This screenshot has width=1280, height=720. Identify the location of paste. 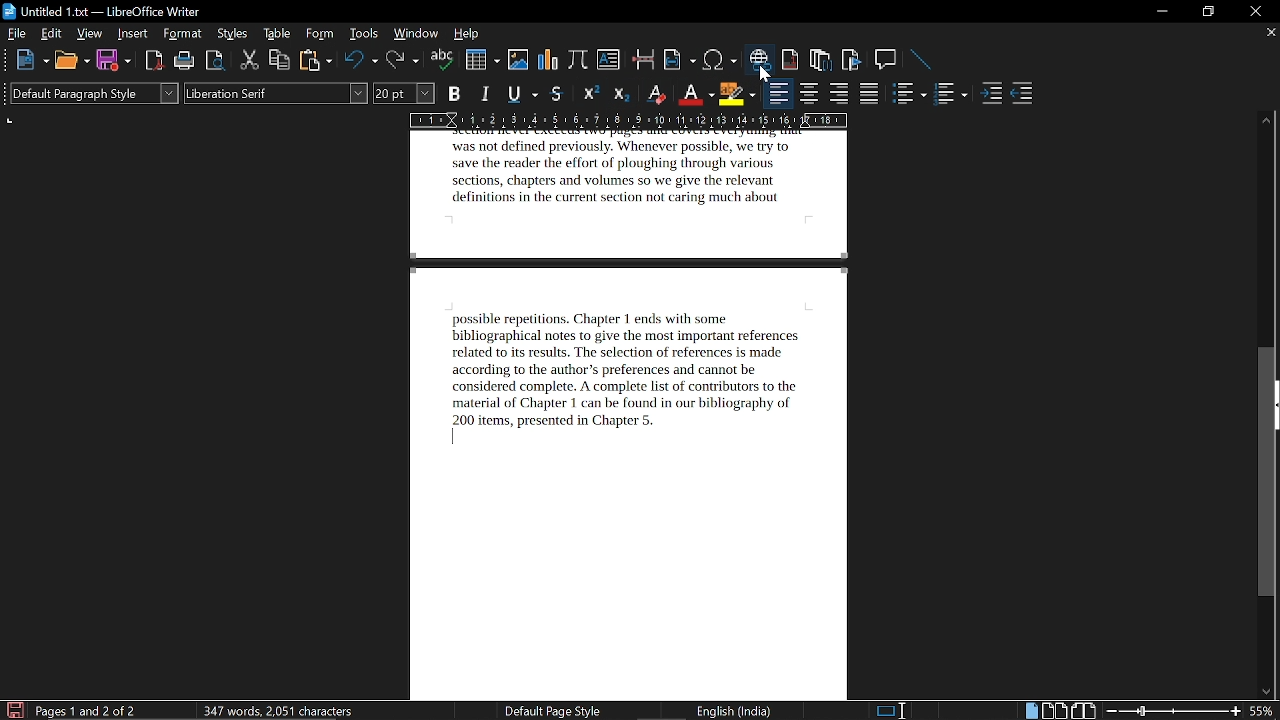
(315, 61).